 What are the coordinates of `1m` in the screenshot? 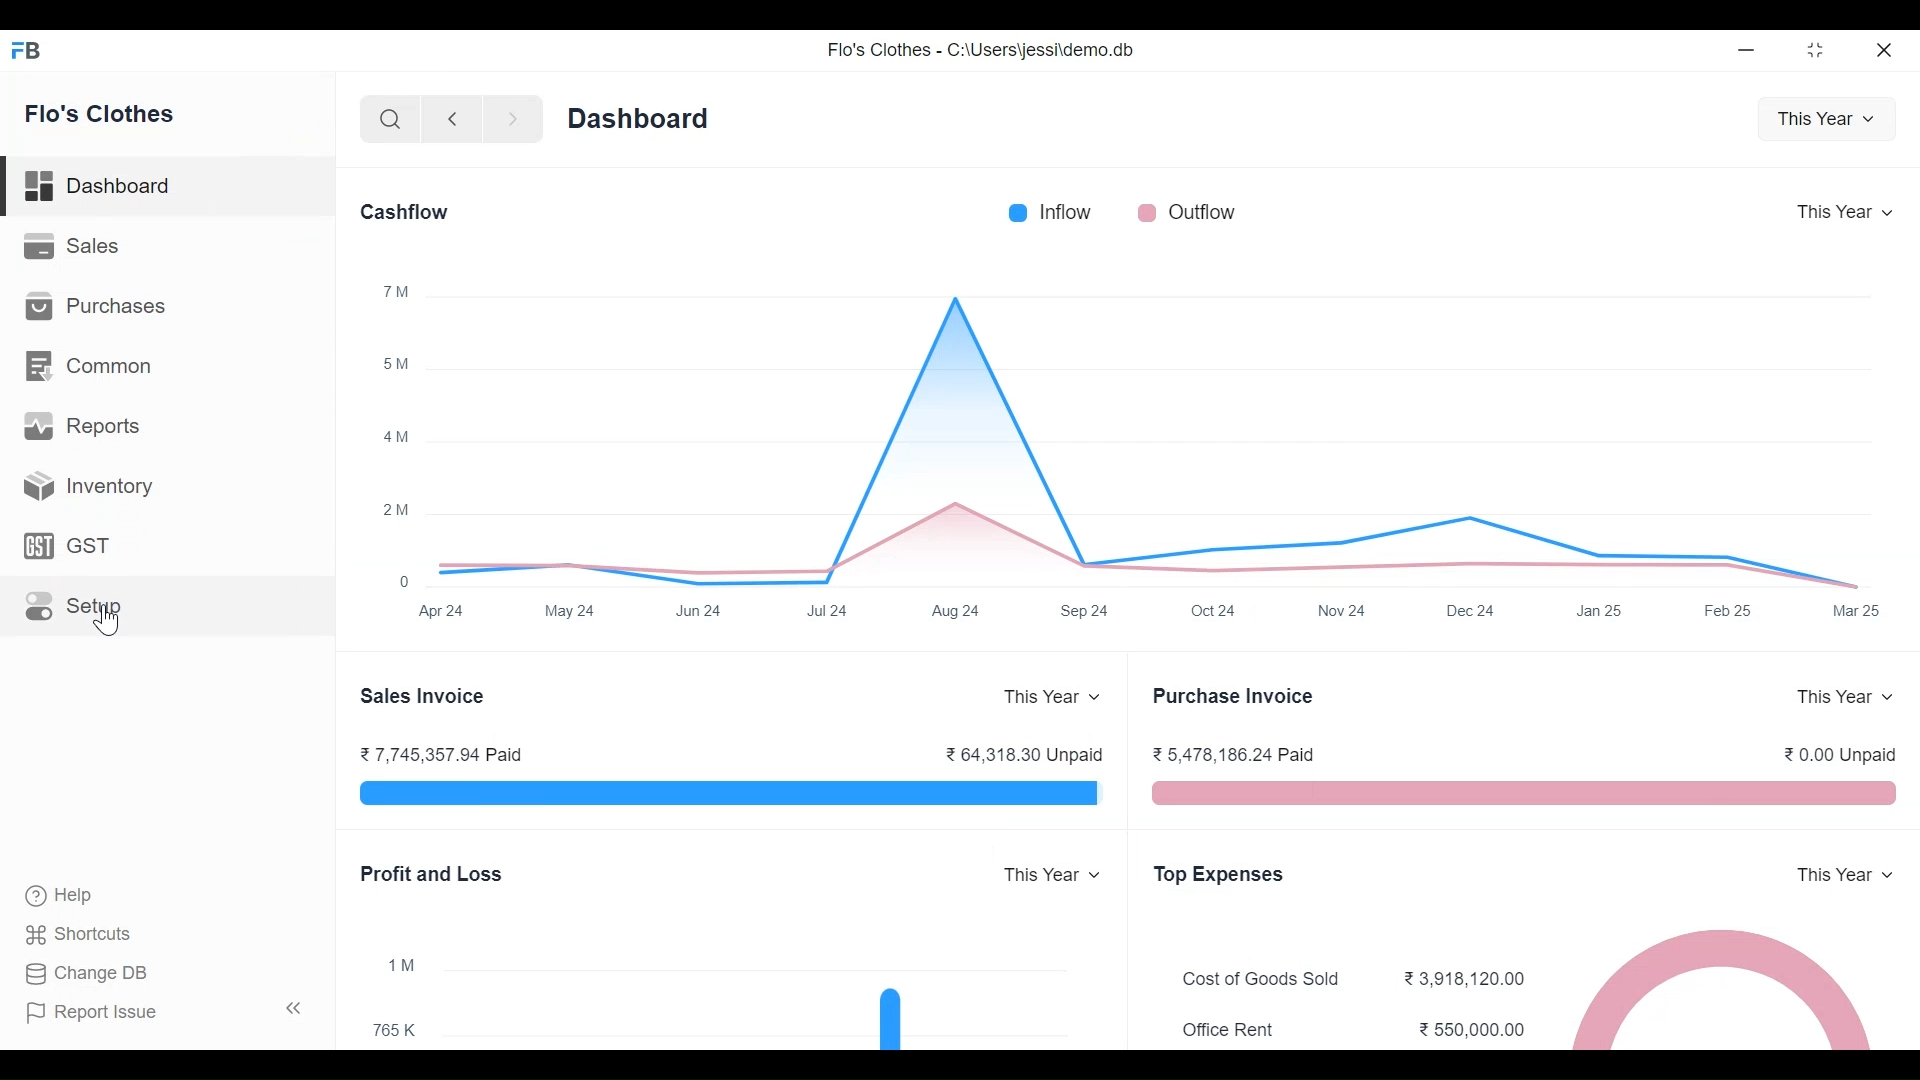 It's located at (395, 961).